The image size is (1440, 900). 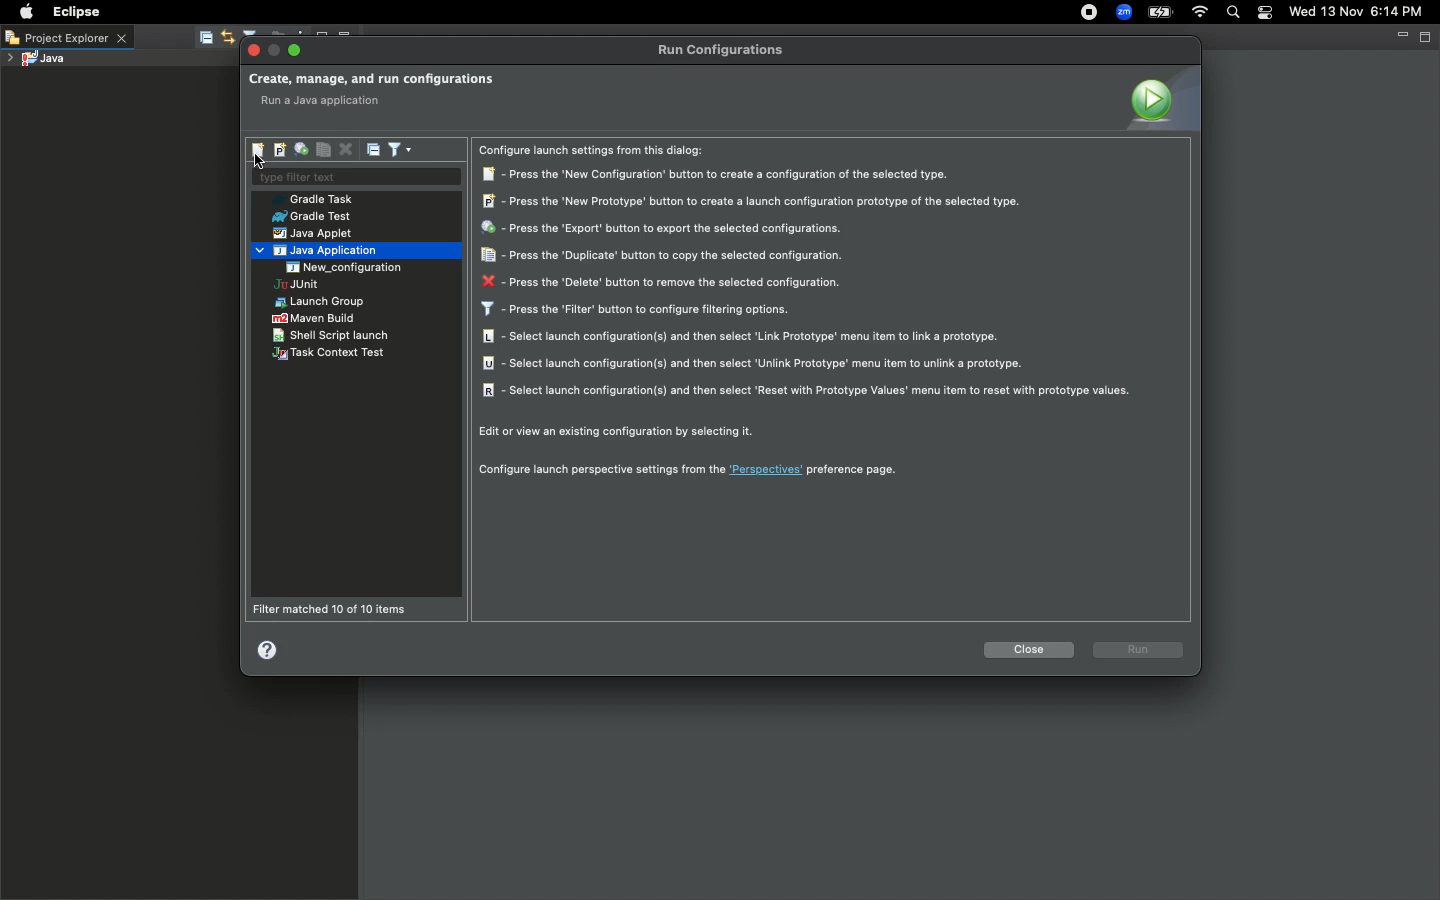 What do you see at coordinates (662, 256) in the screenshot?
I see `Press the 'Duplicate' button to copy the selected configuration.` at bounding box center [662, 256].